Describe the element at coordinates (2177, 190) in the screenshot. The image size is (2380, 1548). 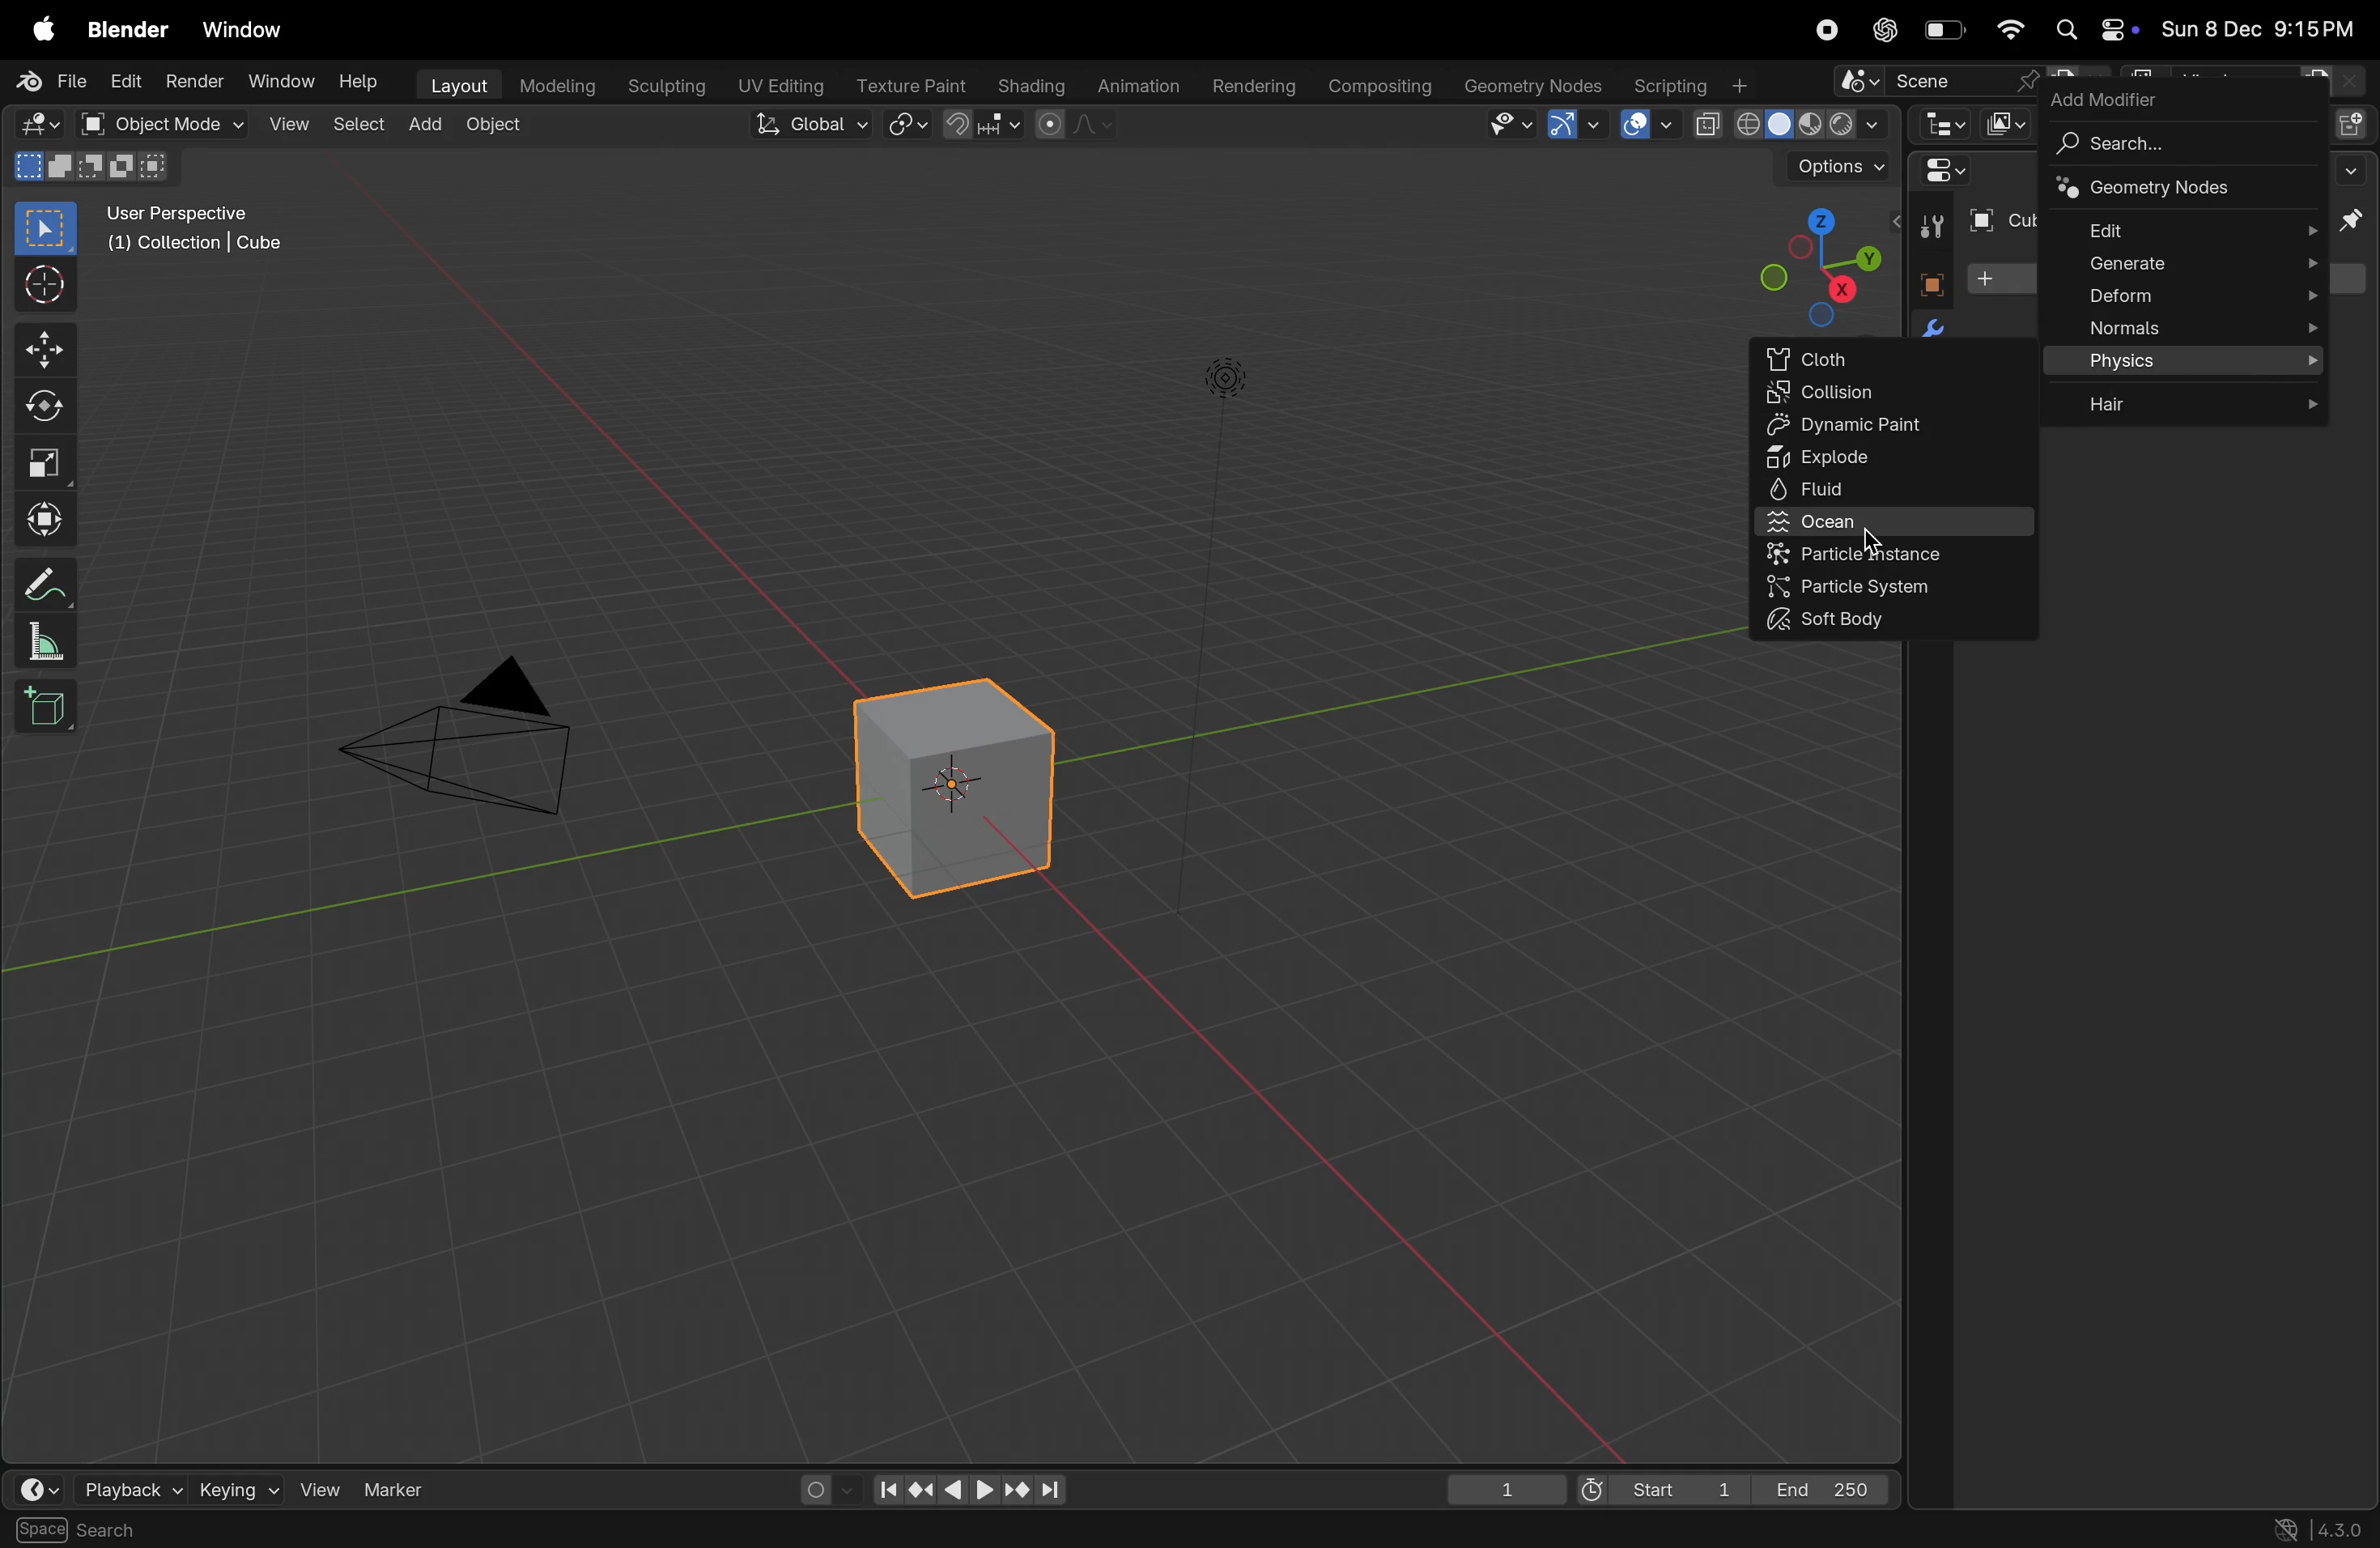
I see `Geometry modes` at that location.